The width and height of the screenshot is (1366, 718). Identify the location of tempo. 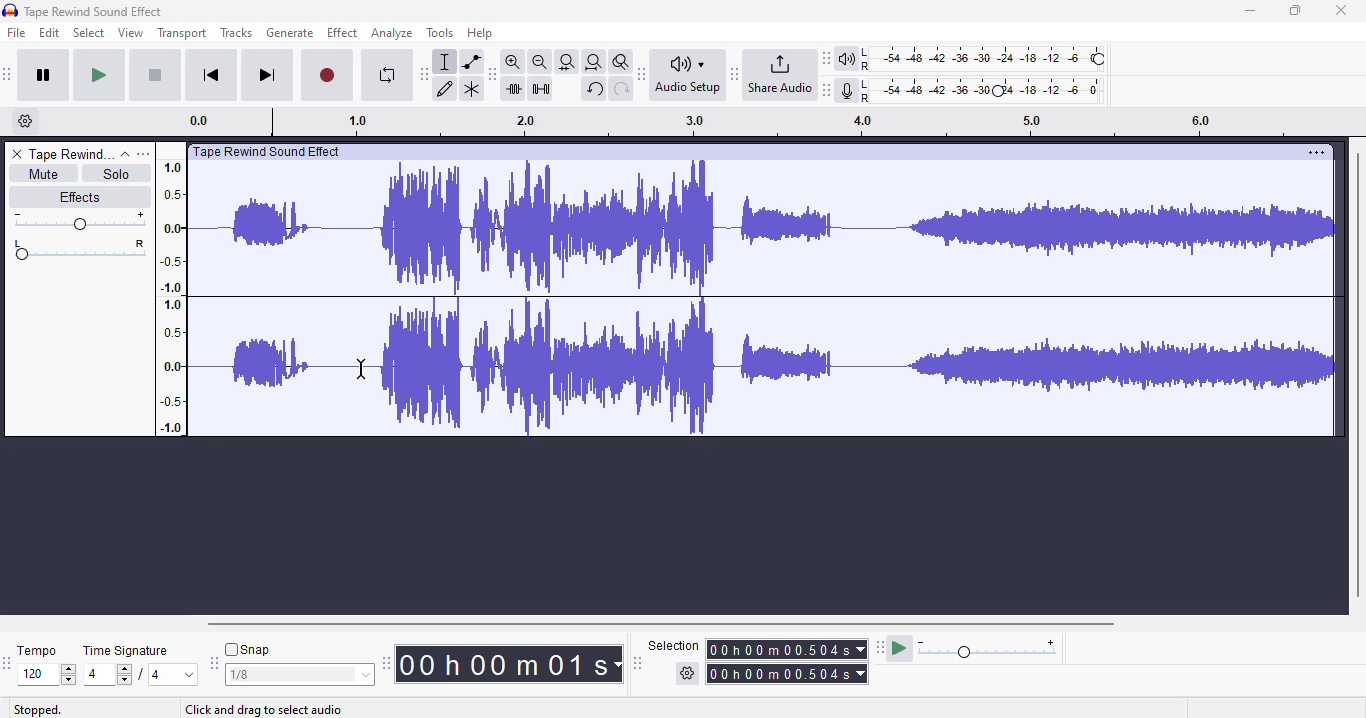
(36, 650).